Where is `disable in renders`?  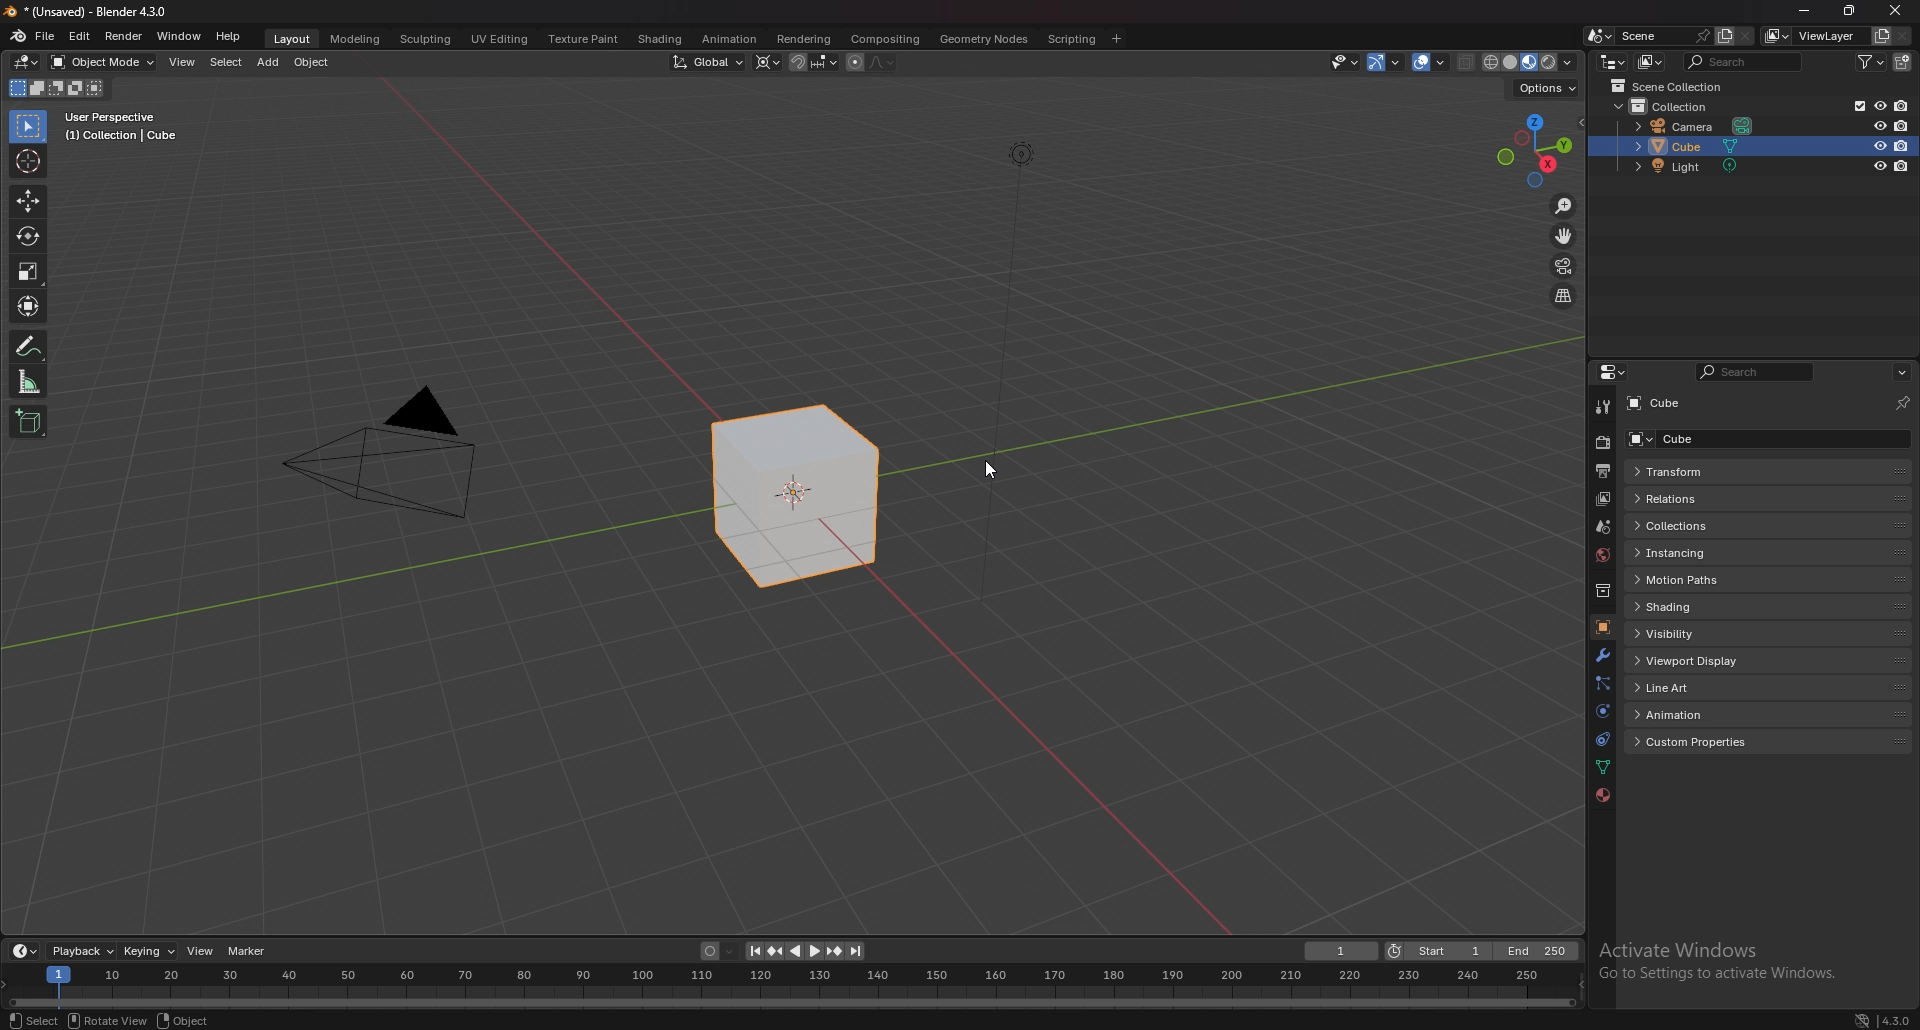
disable in renders is located at coordinates (1903, 166).